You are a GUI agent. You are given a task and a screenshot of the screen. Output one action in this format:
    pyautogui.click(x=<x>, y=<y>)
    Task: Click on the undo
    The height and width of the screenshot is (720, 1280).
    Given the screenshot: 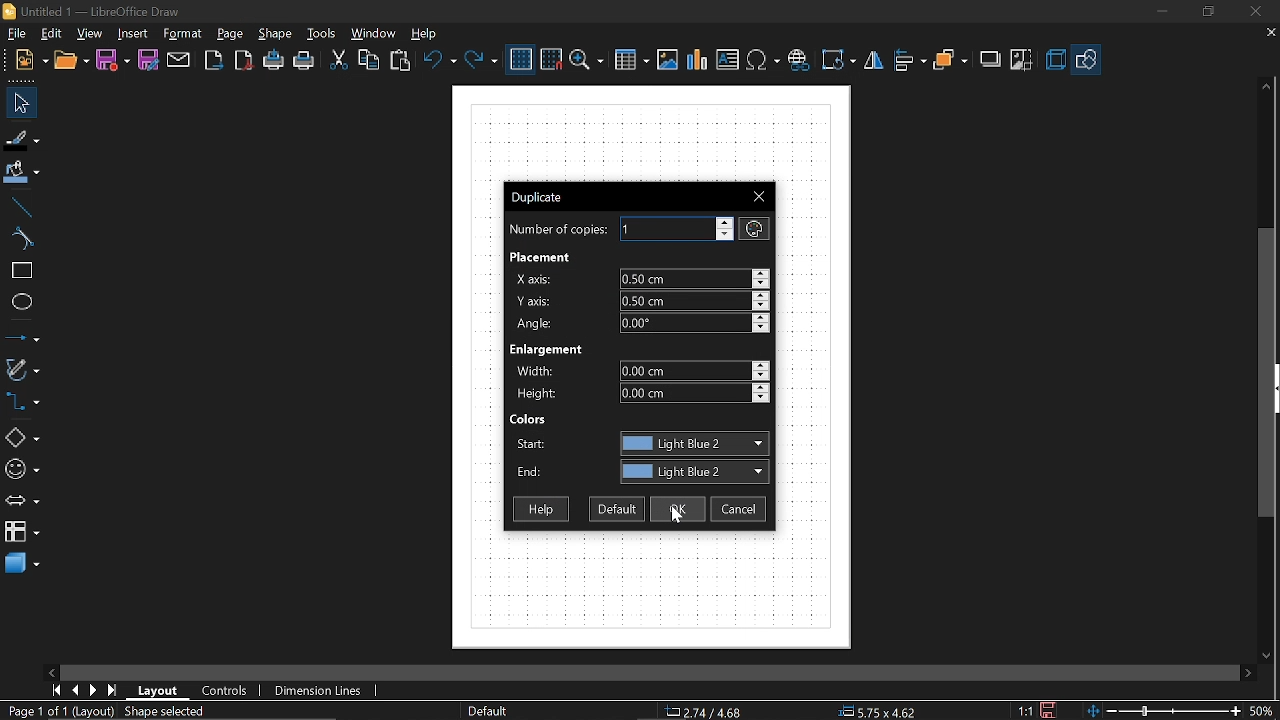 What is the action you would take?
    pyautogui.click(x=439, y=60)
    